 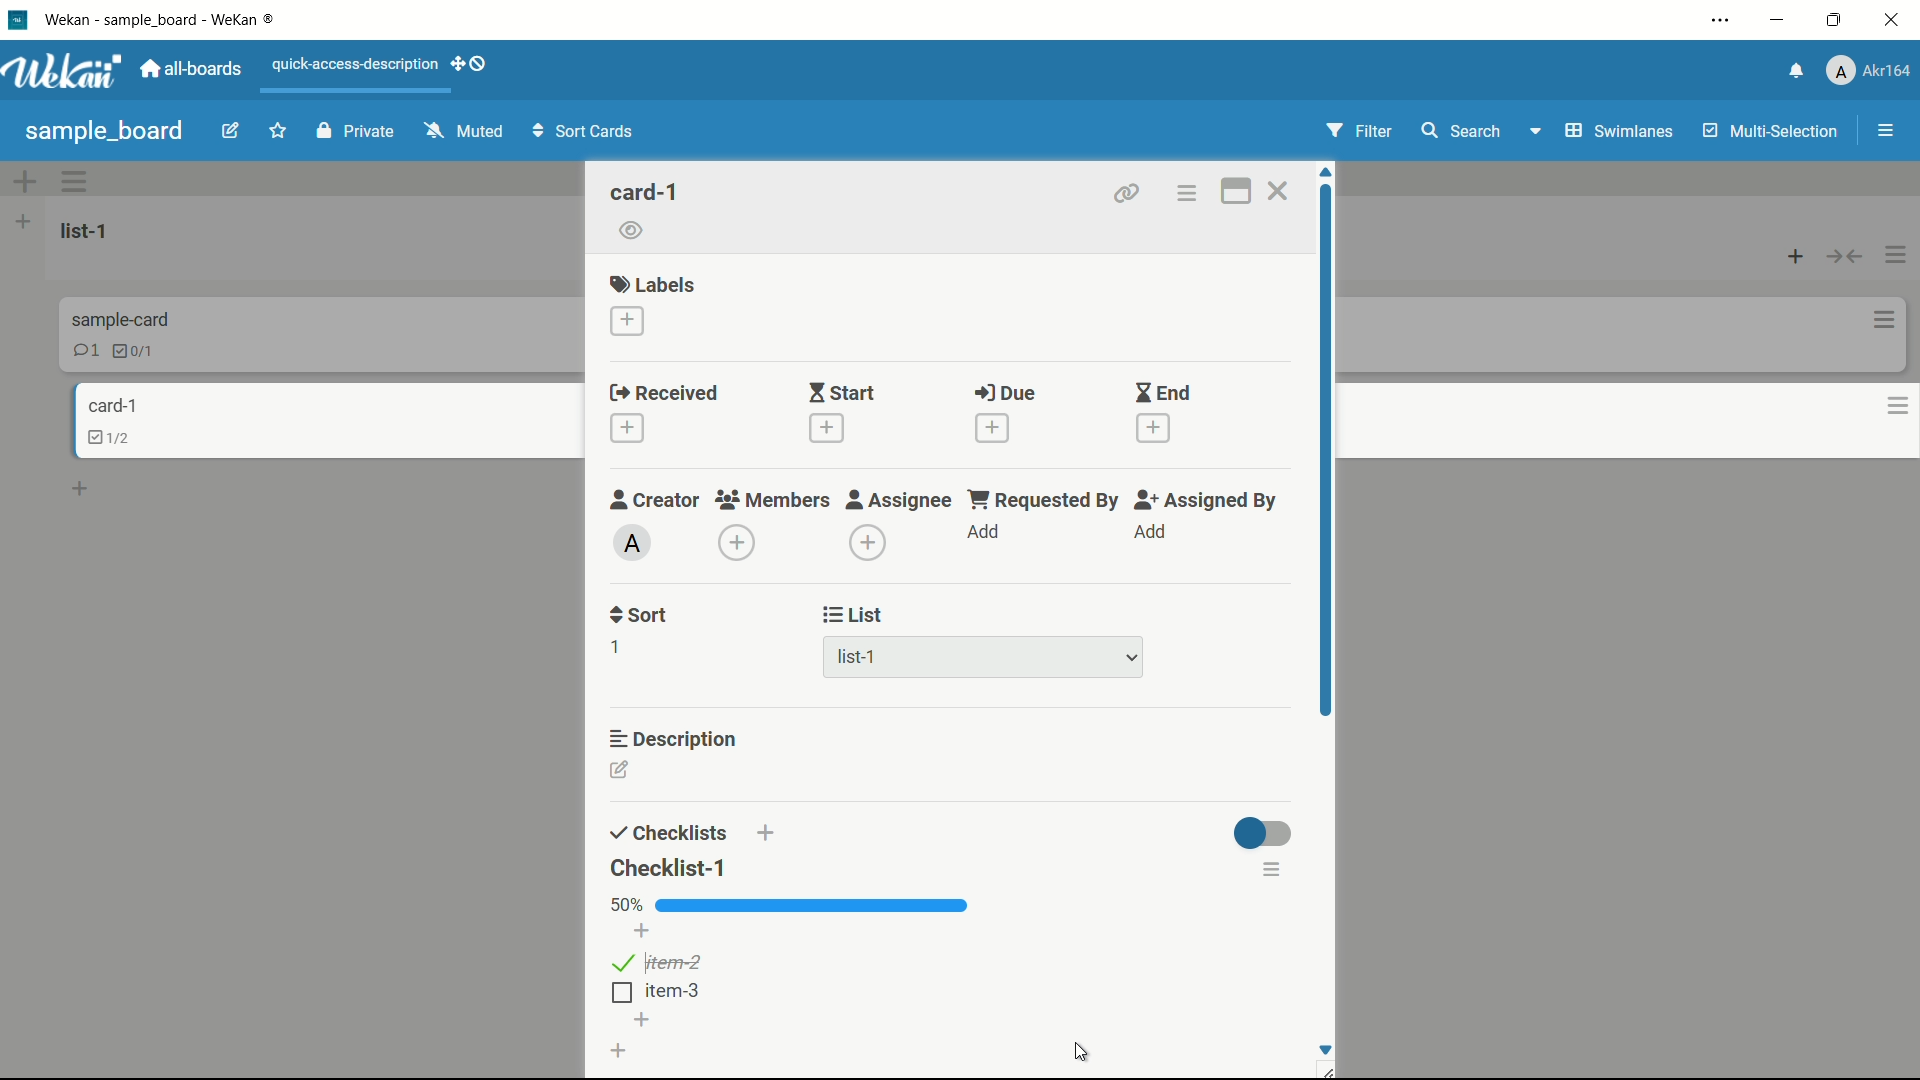 What do you see at coordinates (1012, 394) in the screenshot?
I see `due` at bounding box center [1012, 394].